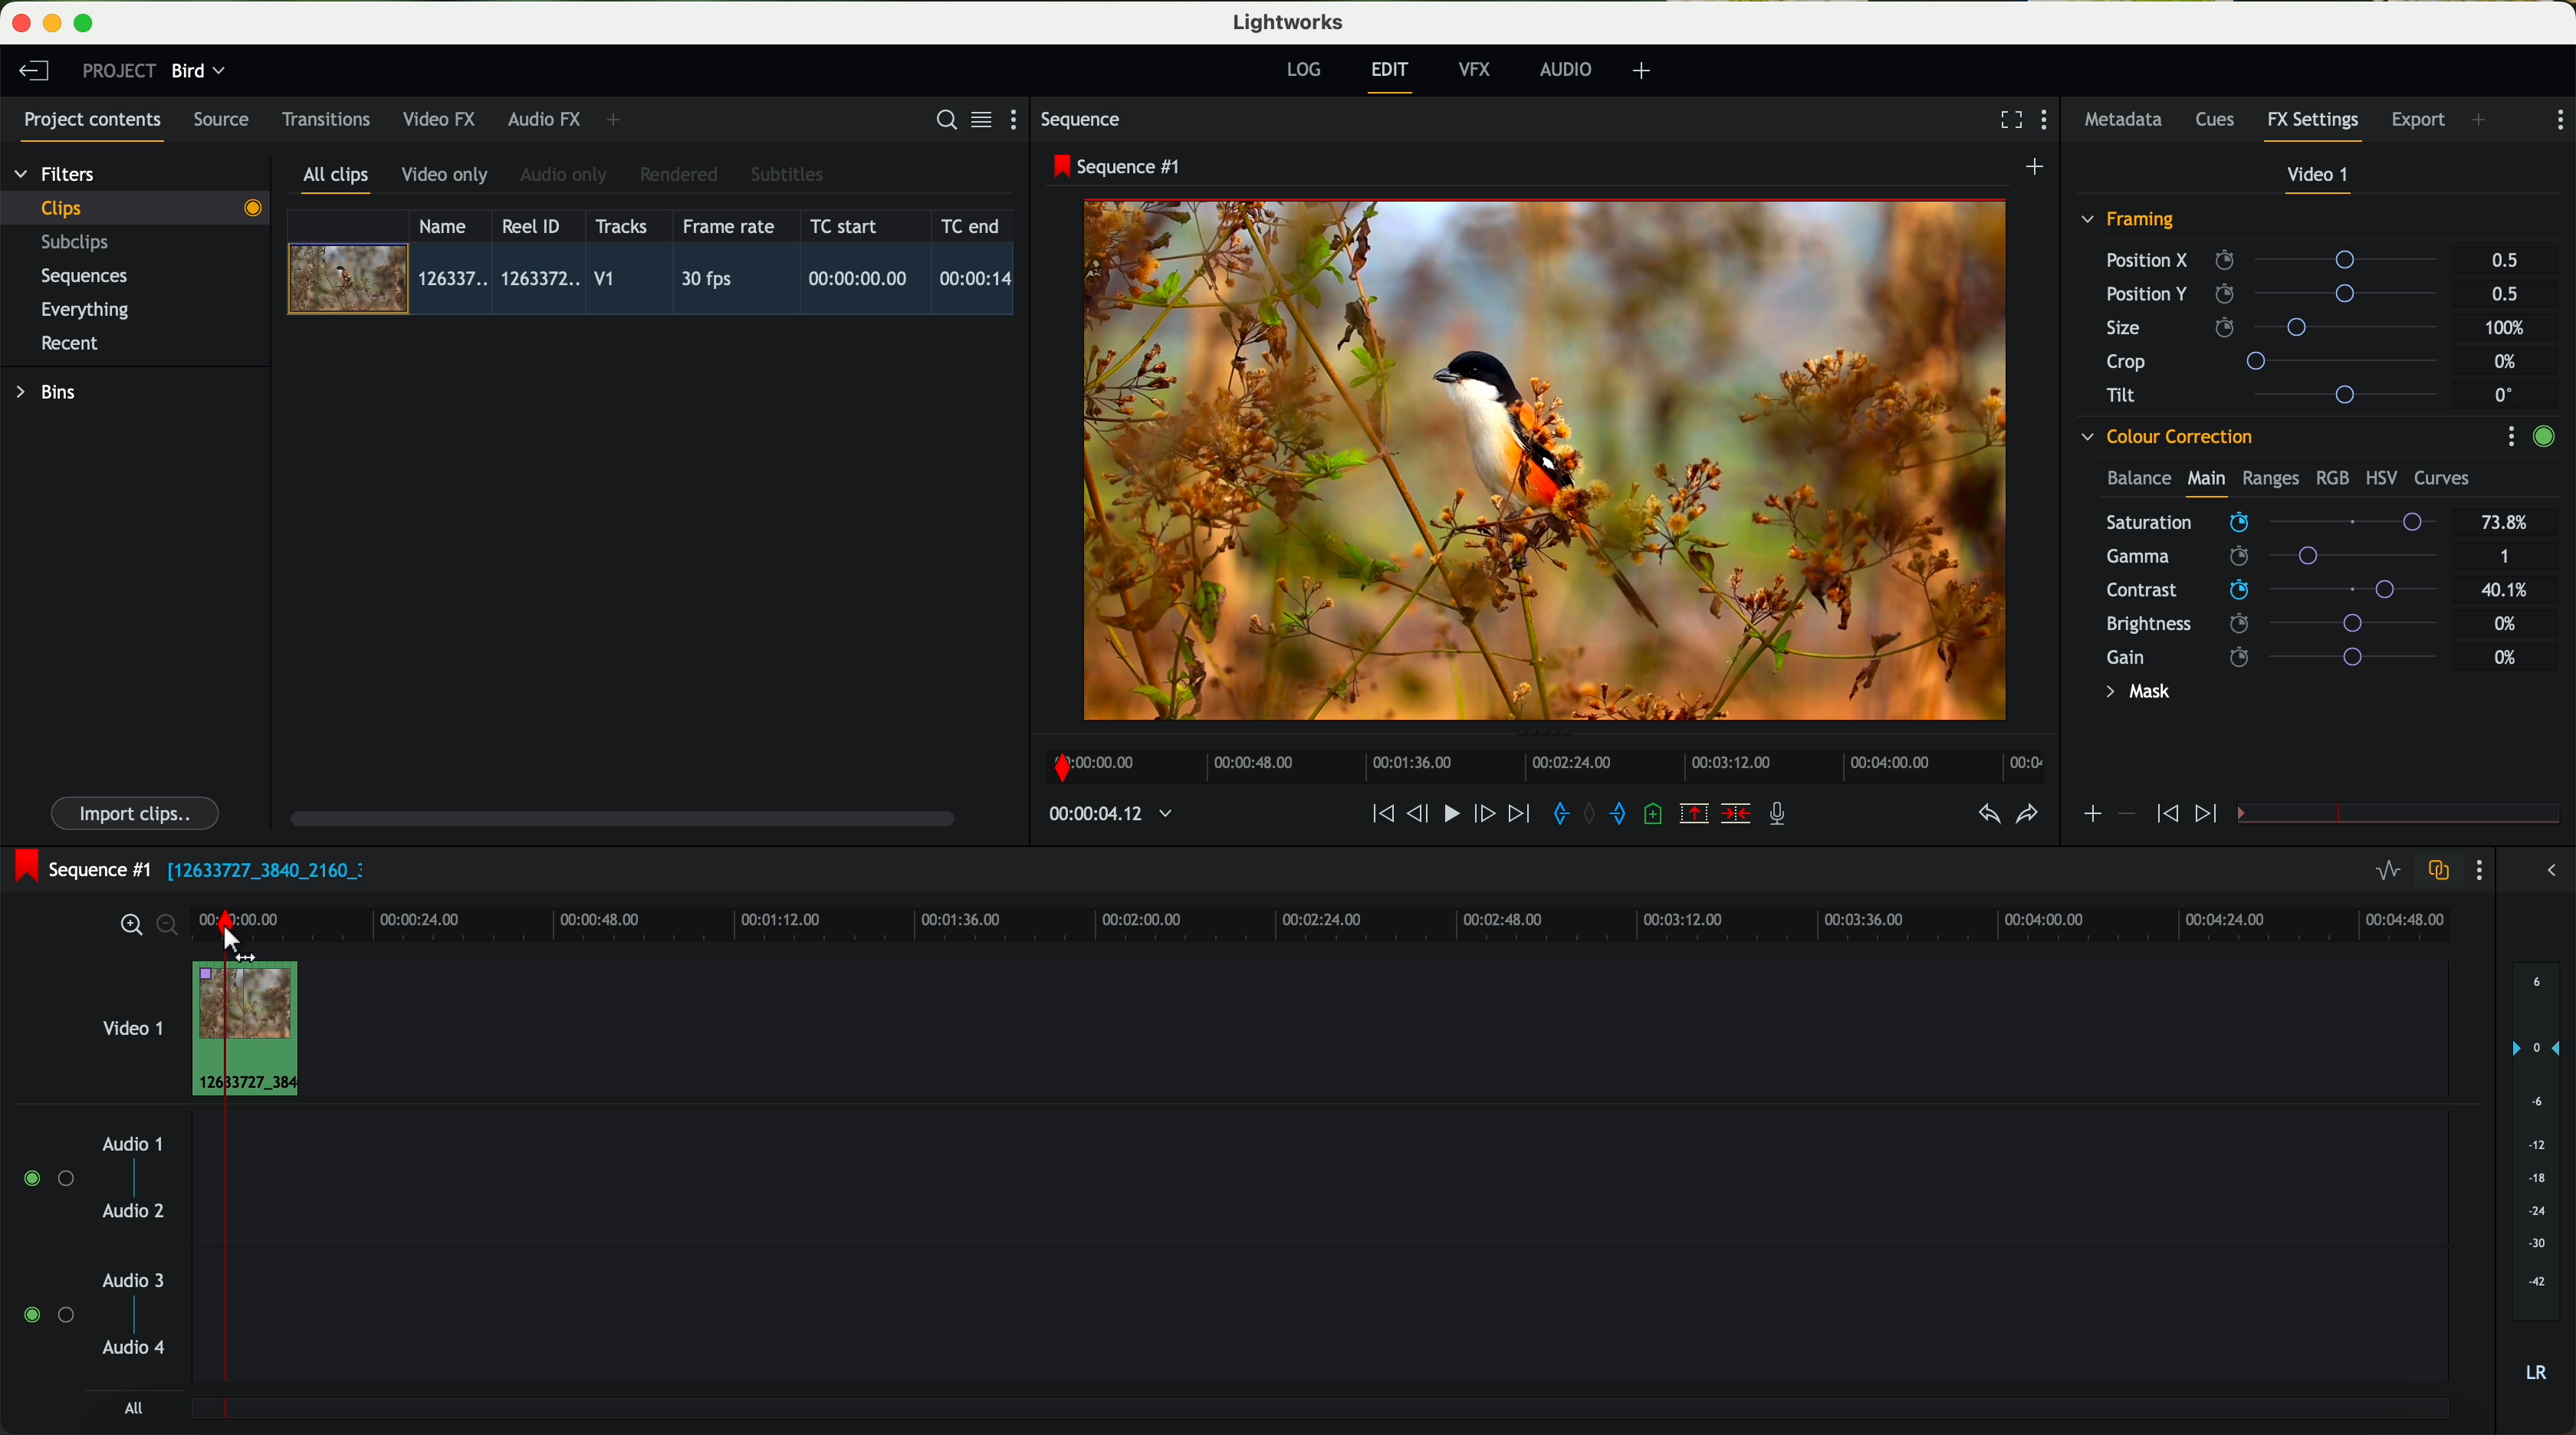 Image resolution: width=2576 pixels, height=1435 pixels. What do you see at coordinates (450, 226) in the screenshot?
I see `name` at bounding box center [450, 226].